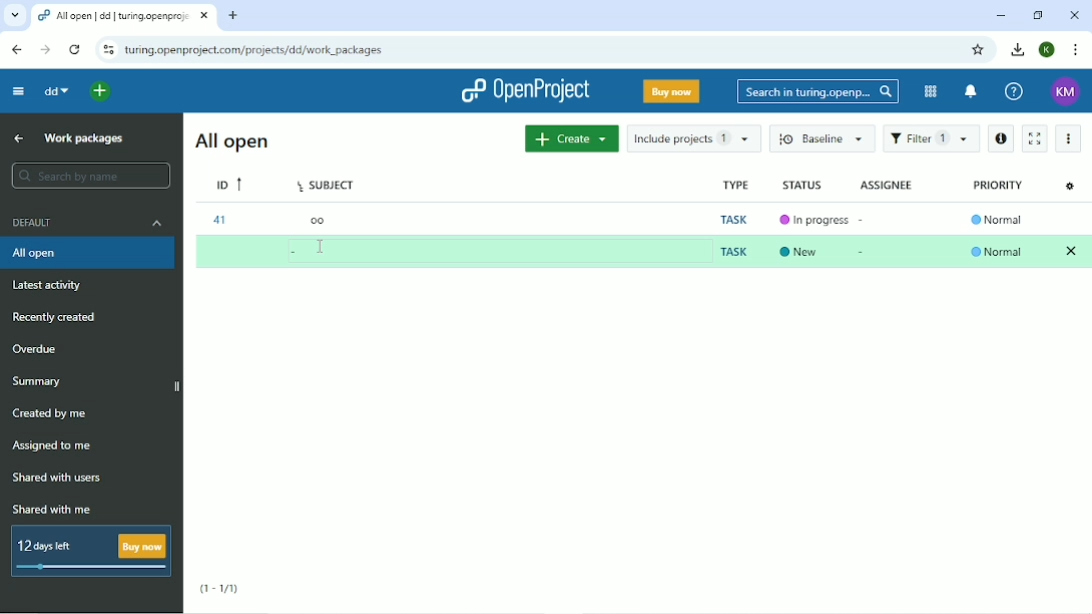 The image size is (1092, 614). What do you see at coordinates (62, 317) in the screenshot?
I see `Recently created` at bounding box center [62, 317].